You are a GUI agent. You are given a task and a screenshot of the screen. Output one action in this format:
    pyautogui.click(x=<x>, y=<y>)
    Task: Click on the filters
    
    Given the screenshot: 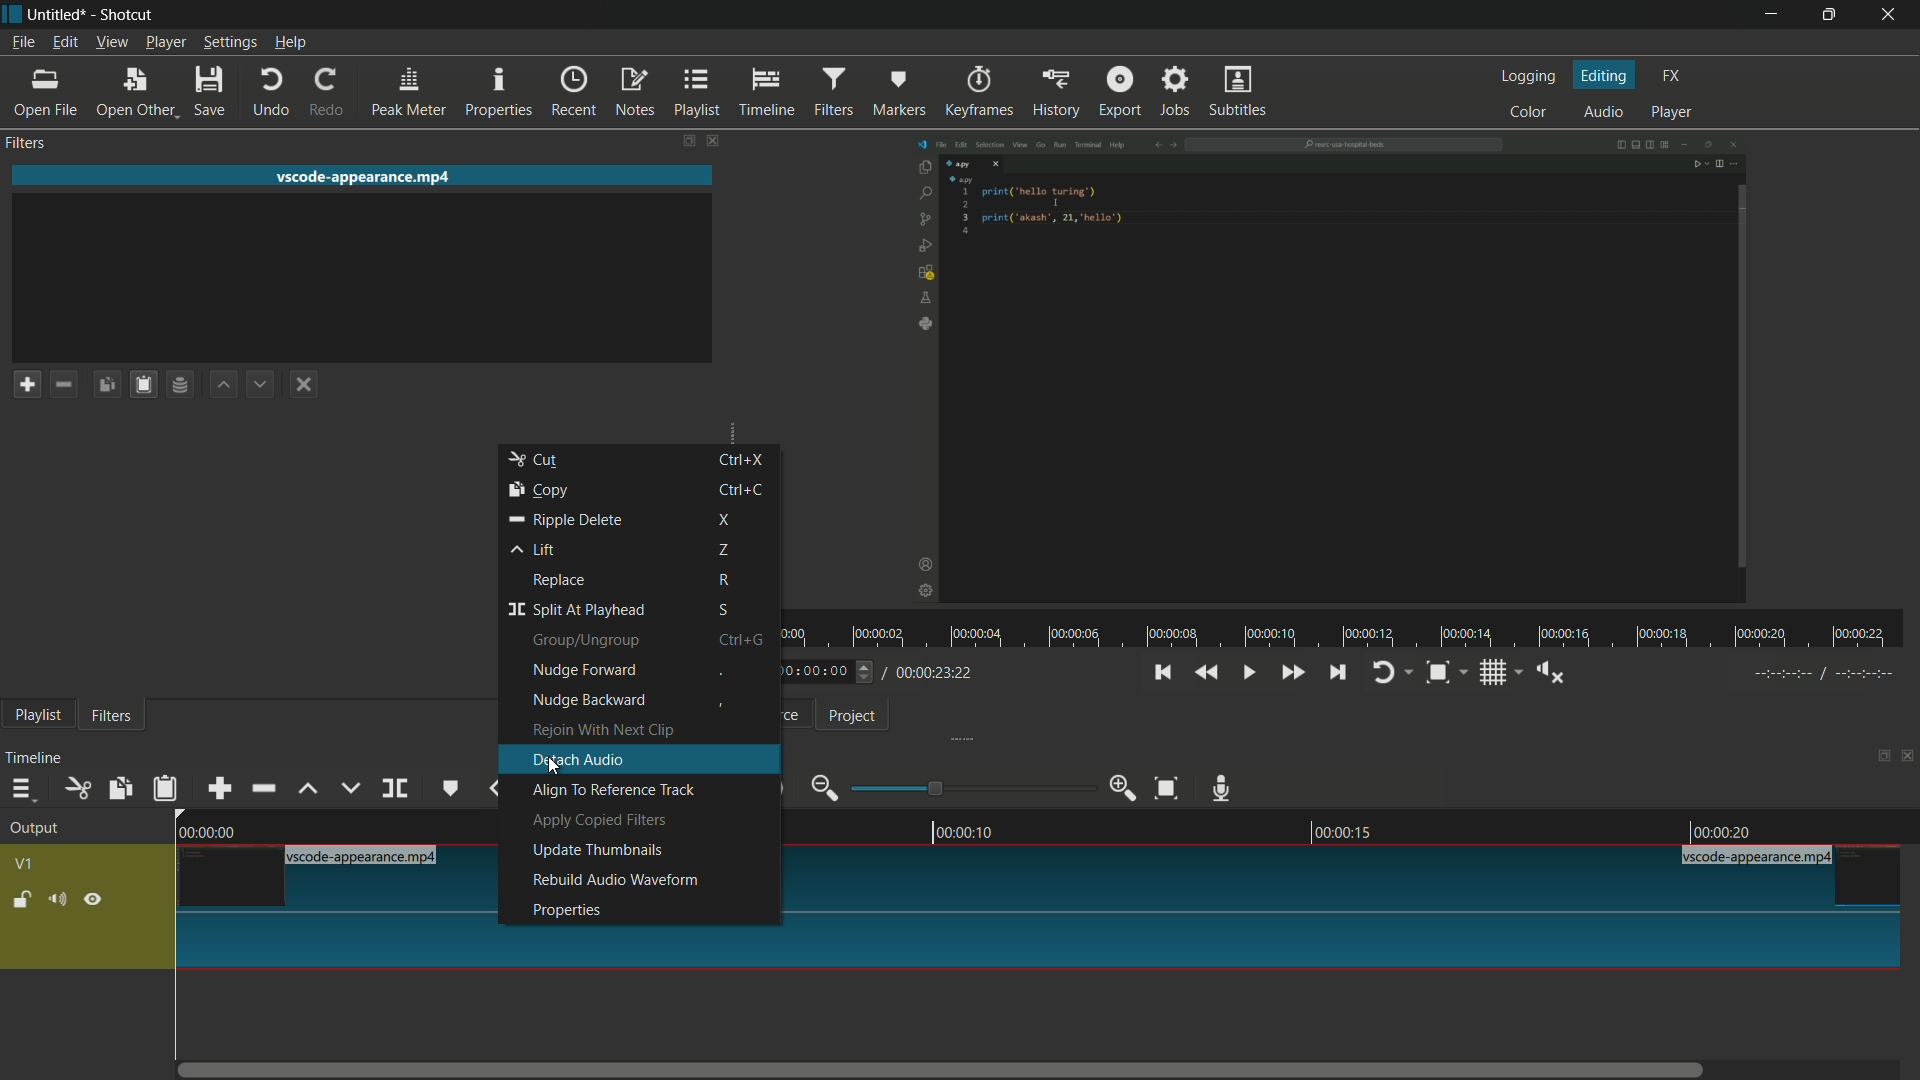 What is the action you would take?
    pyautogui.click(x=113, y=715)
    